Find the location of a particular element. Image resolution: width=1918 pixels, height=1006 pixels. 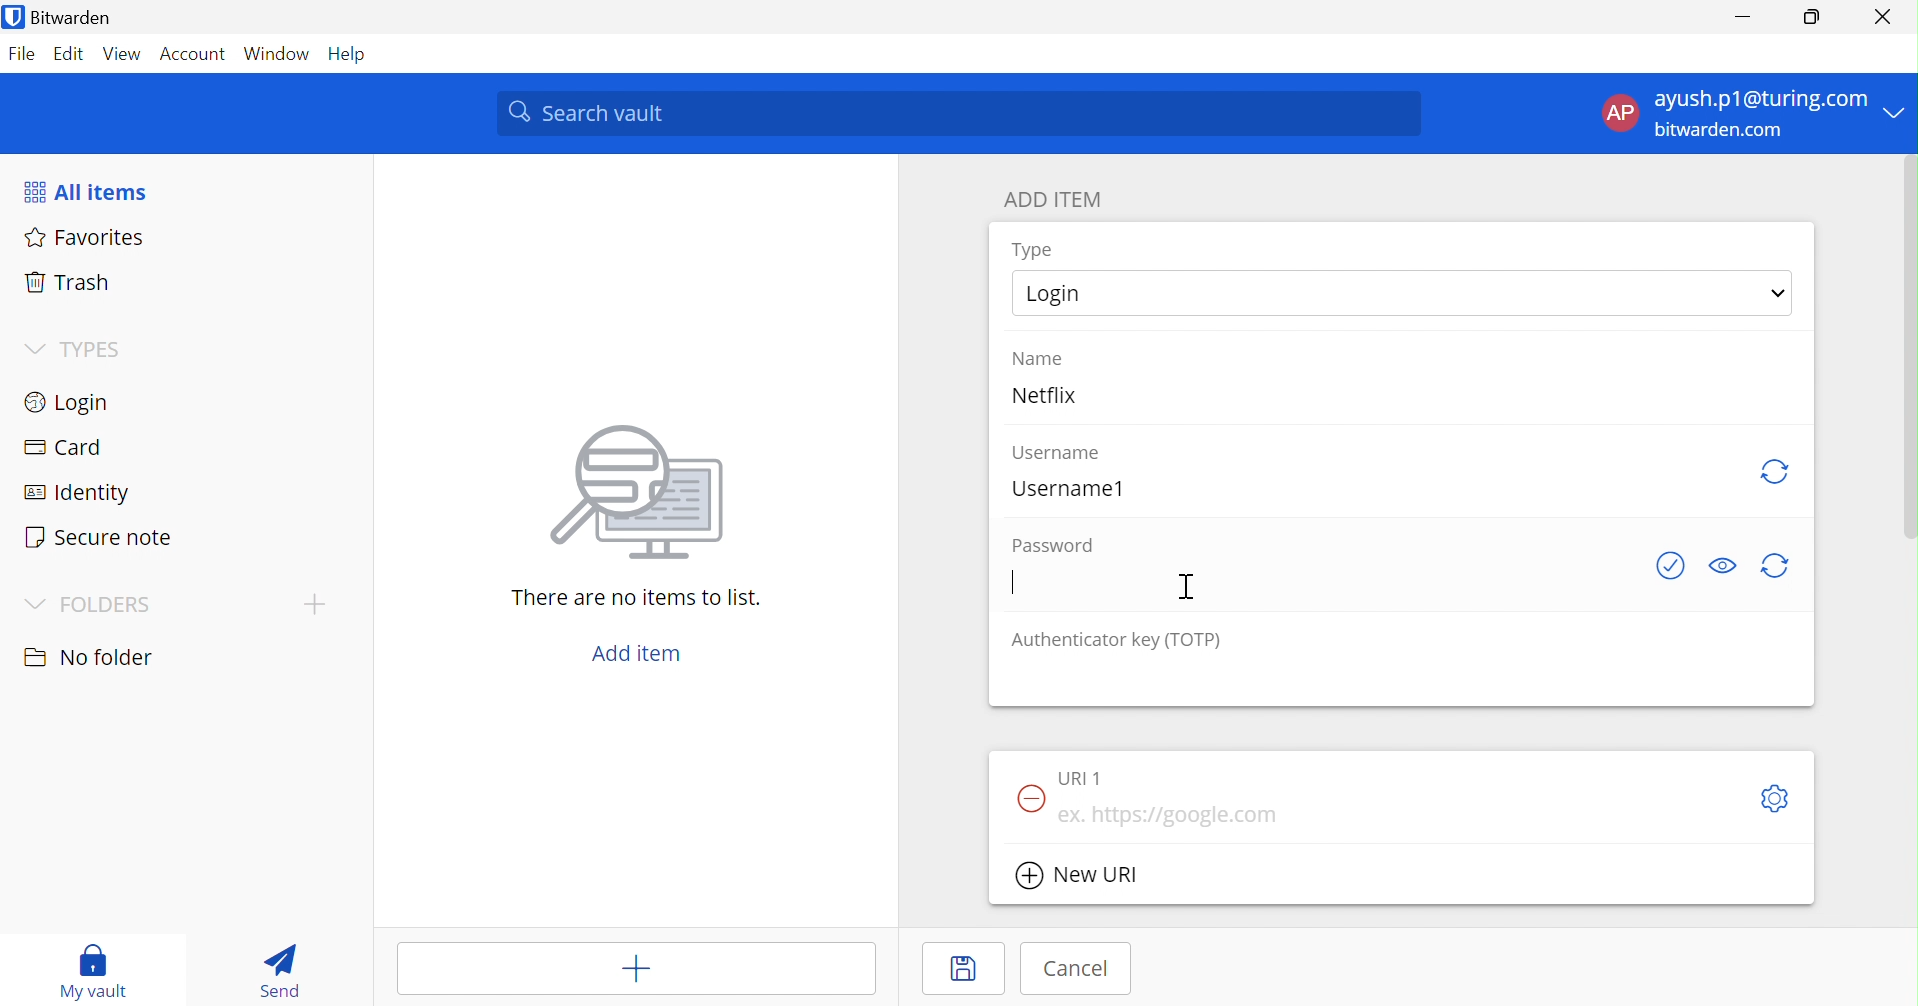

Restore down is located at coordinates (1815, 18).